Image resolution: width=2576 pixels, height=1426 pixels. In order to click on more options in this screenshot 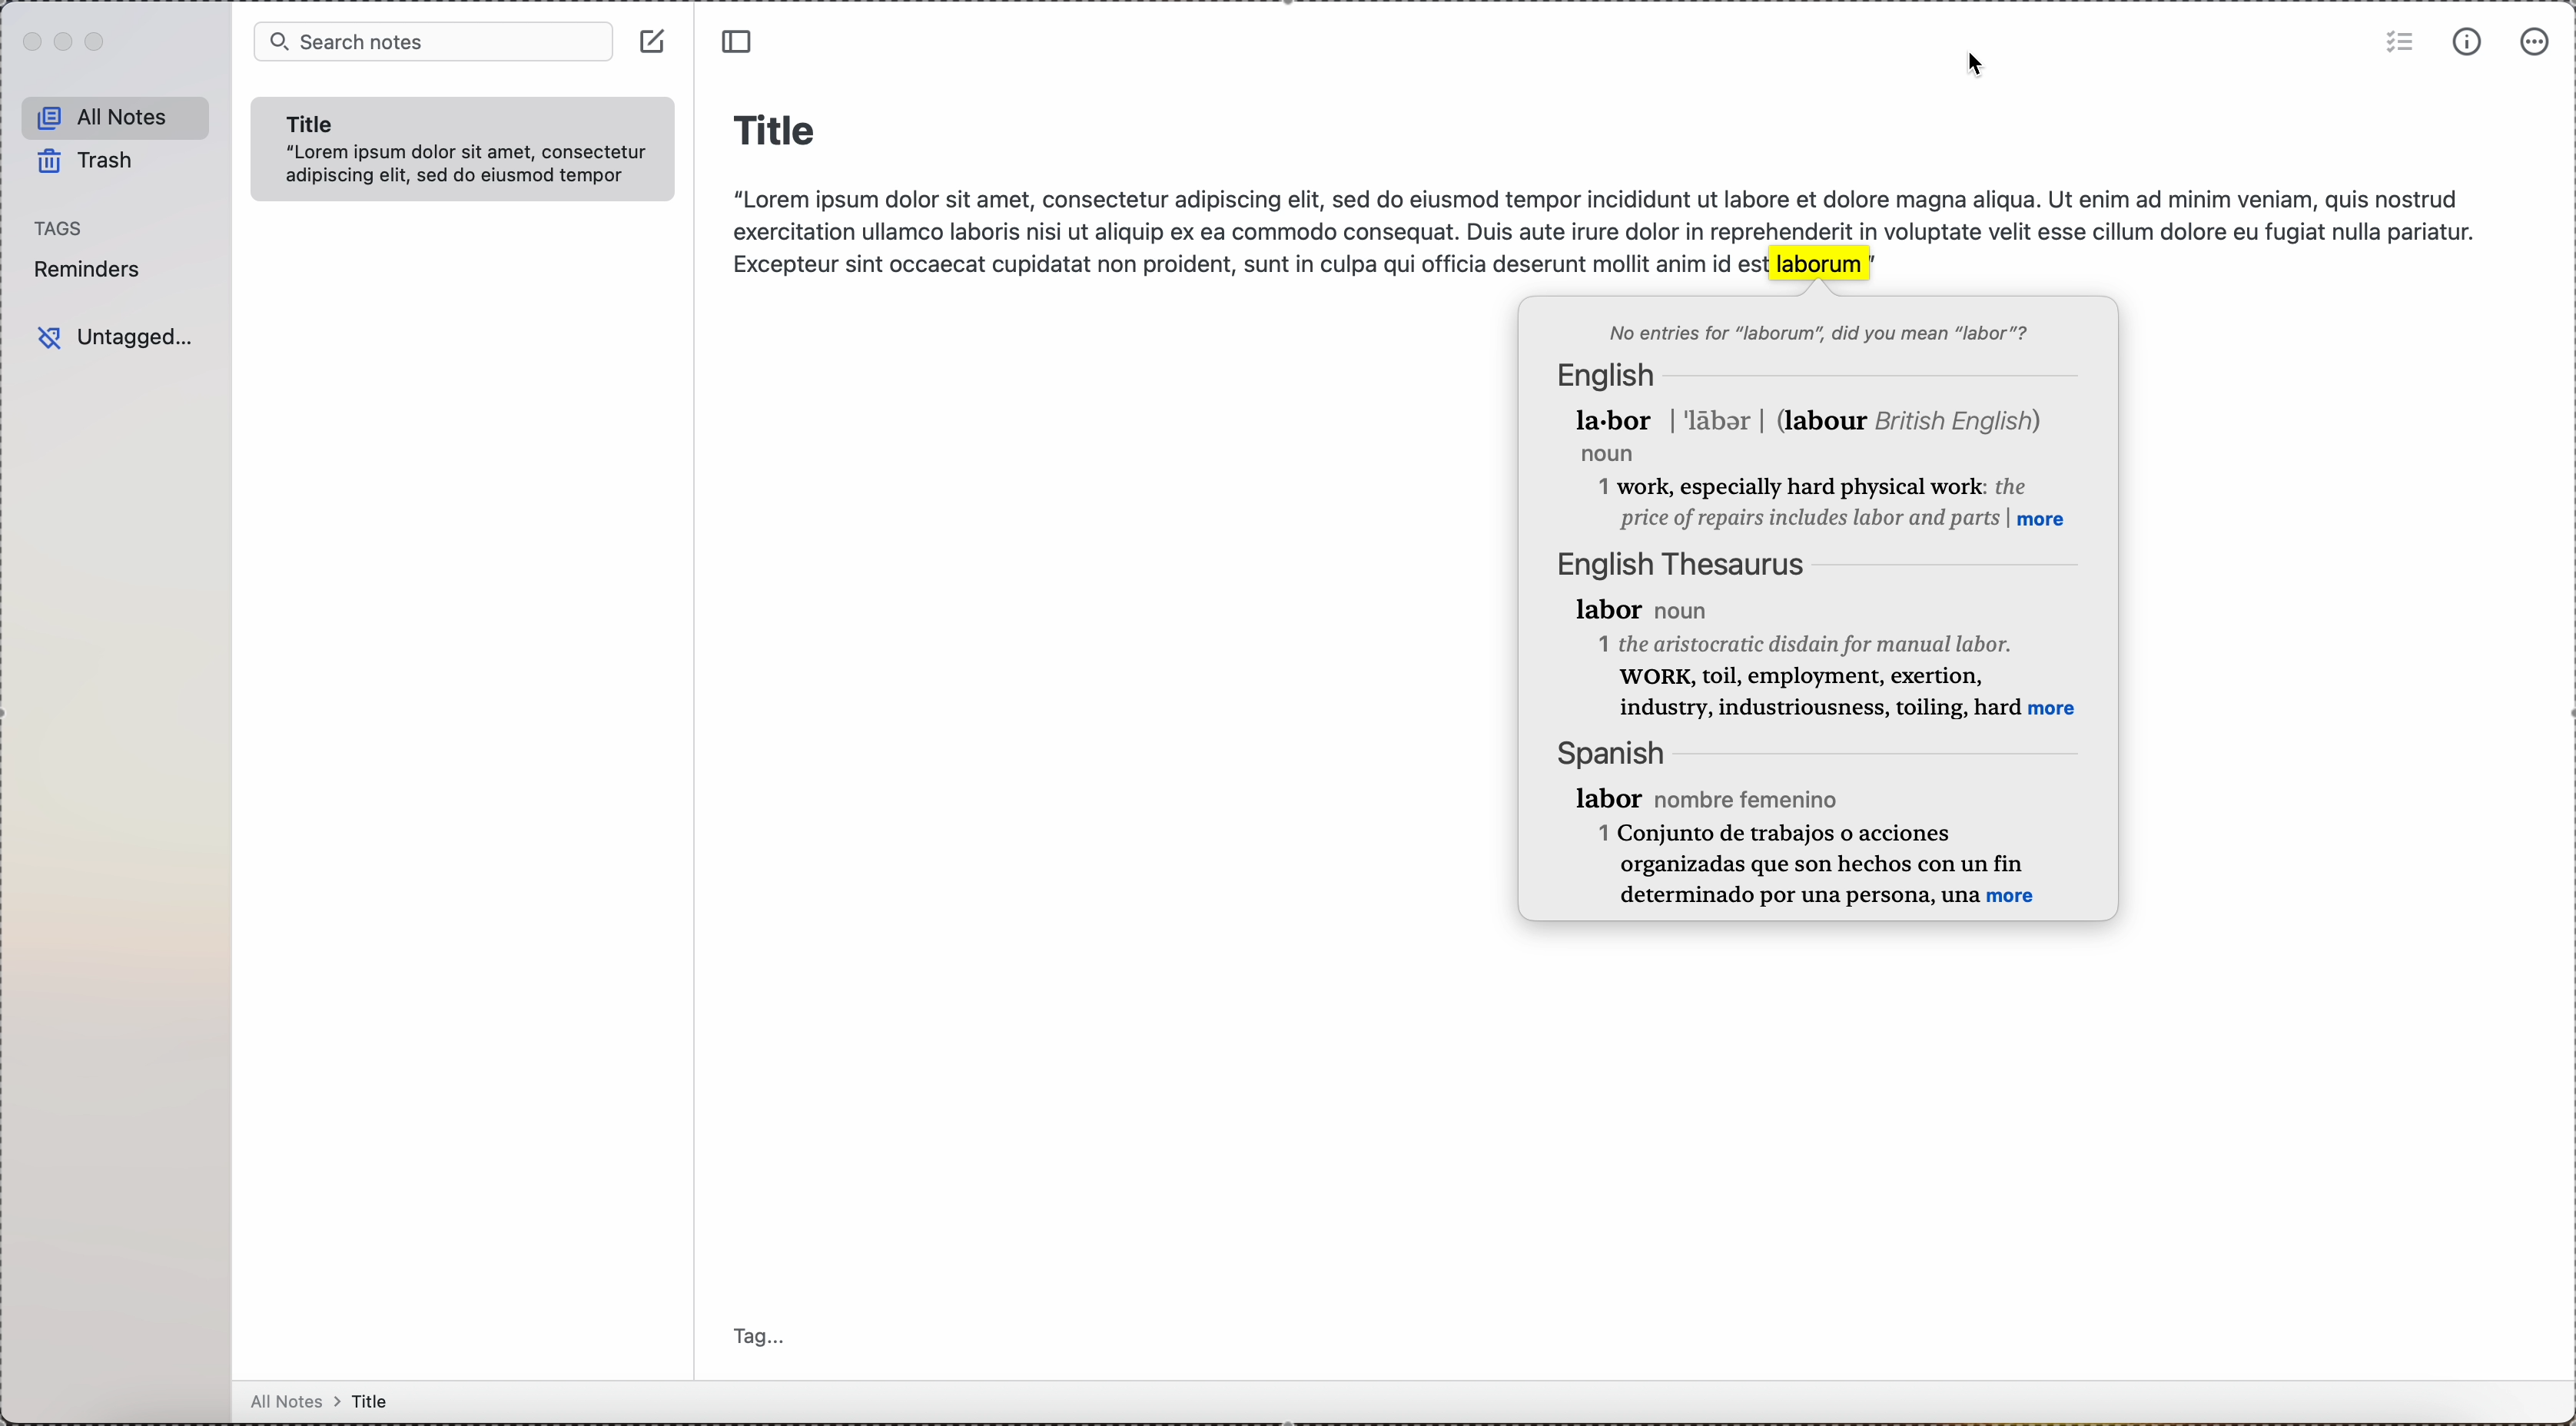, I will do `click(2537, 42)`.